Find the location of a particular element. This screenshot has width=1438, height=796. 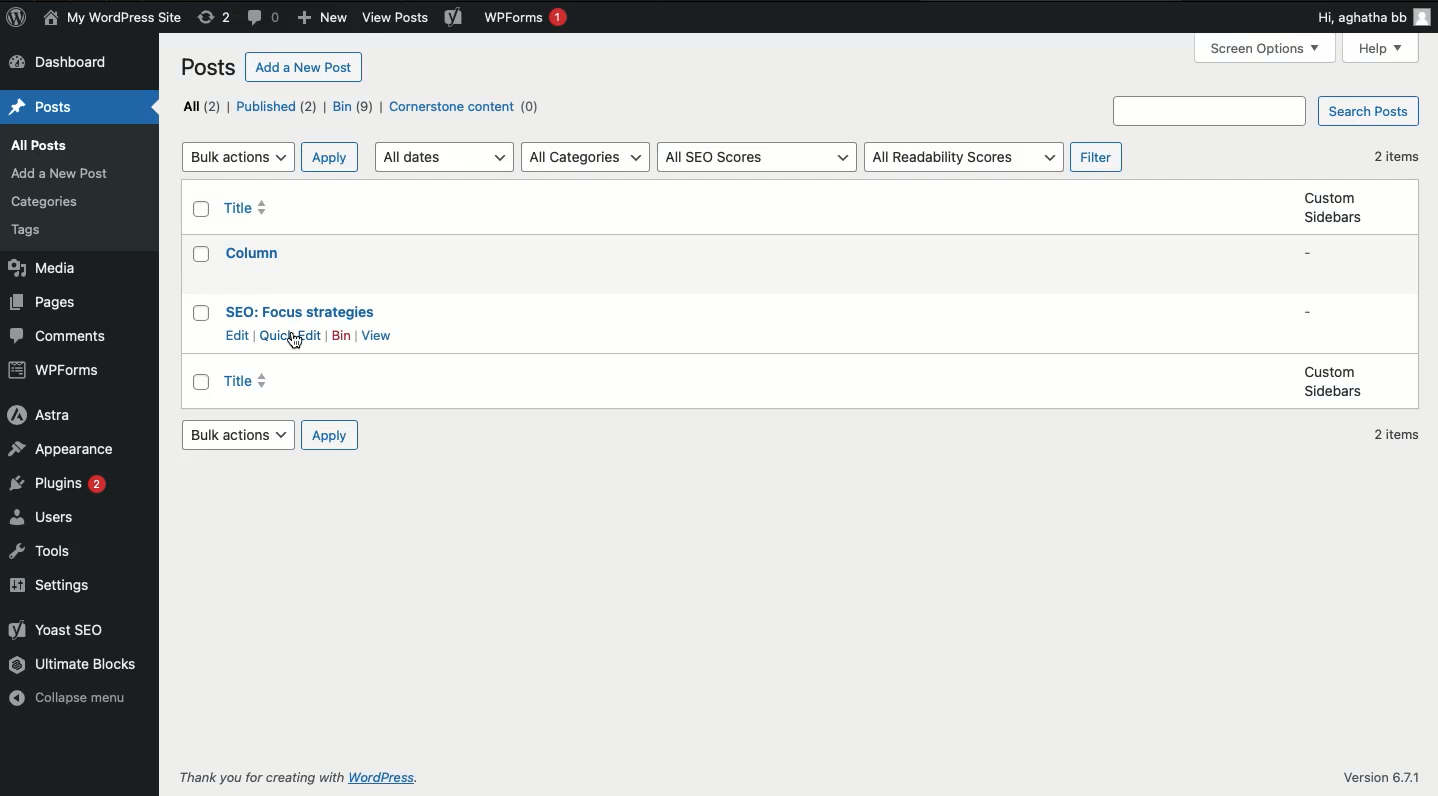

Cornerstone content is located at coordinates (468, 108).